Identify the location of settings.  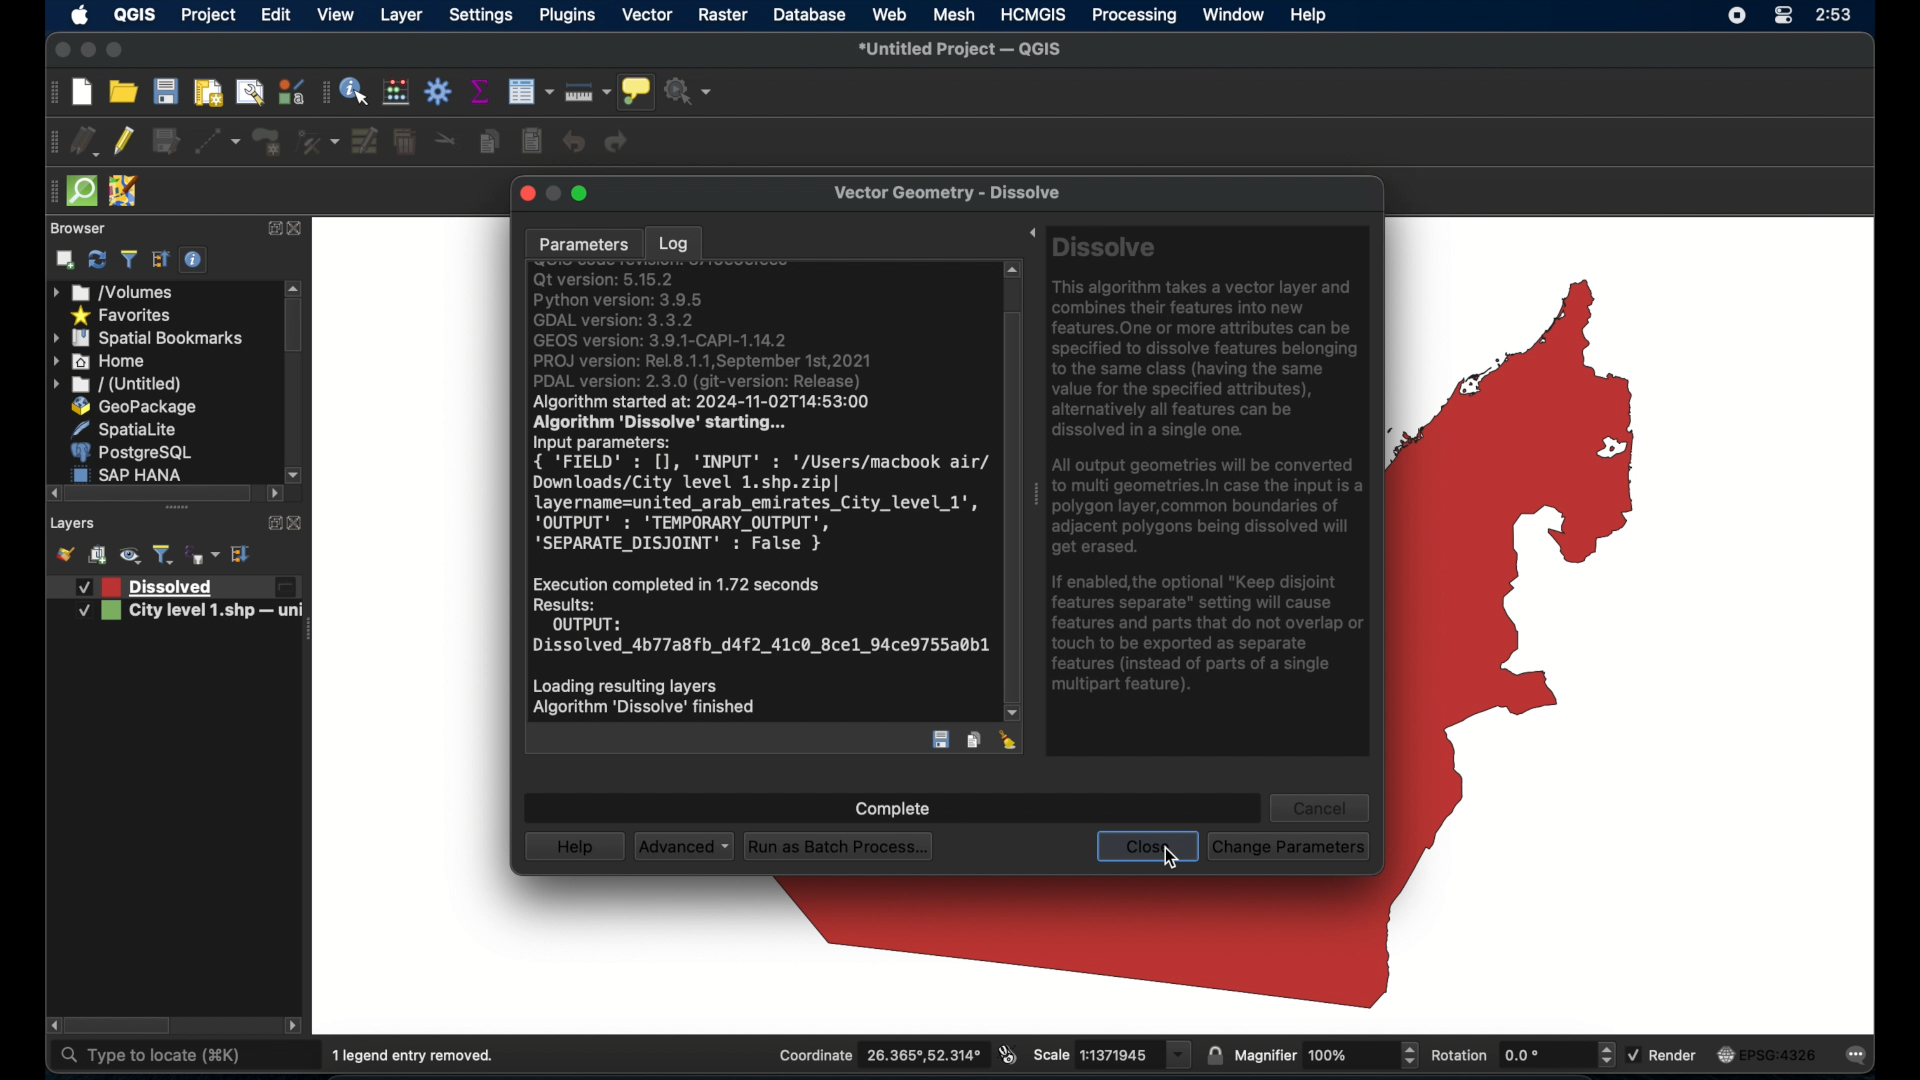
(482, 16).